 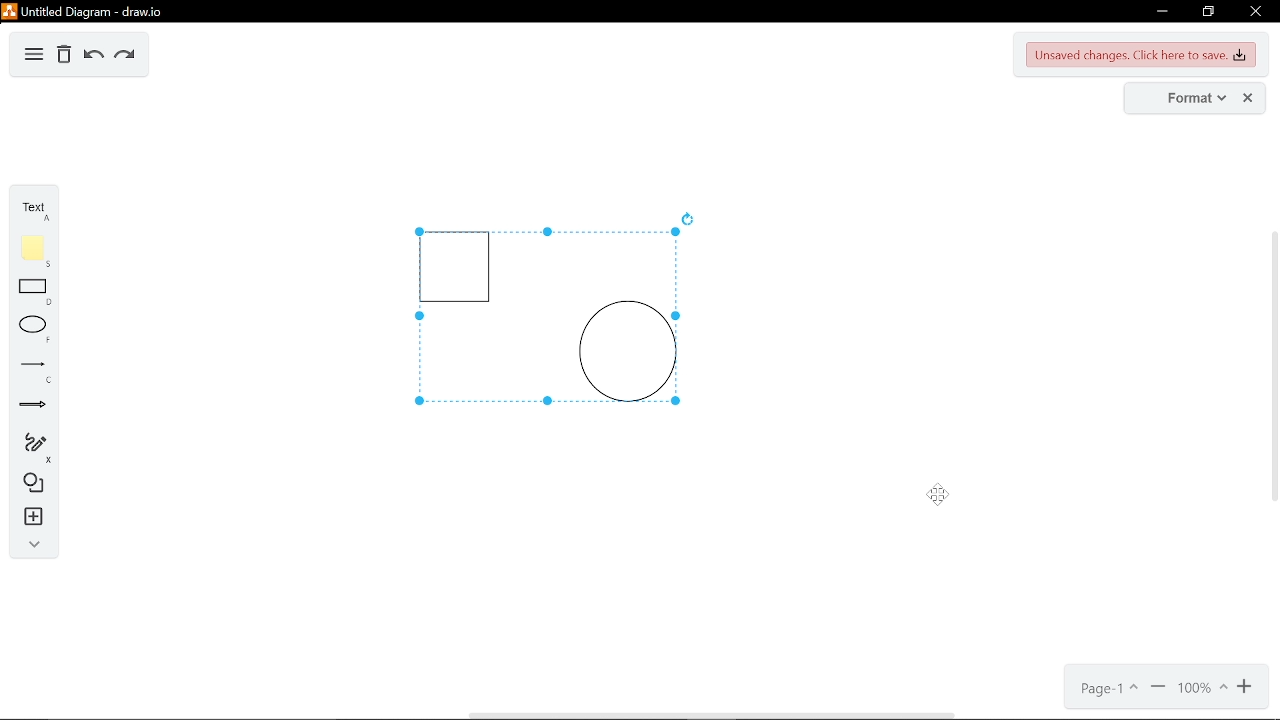 What do you see at coordinates (32, 370) in the screenshot?
I see `line` at bounding box center [32, 370].